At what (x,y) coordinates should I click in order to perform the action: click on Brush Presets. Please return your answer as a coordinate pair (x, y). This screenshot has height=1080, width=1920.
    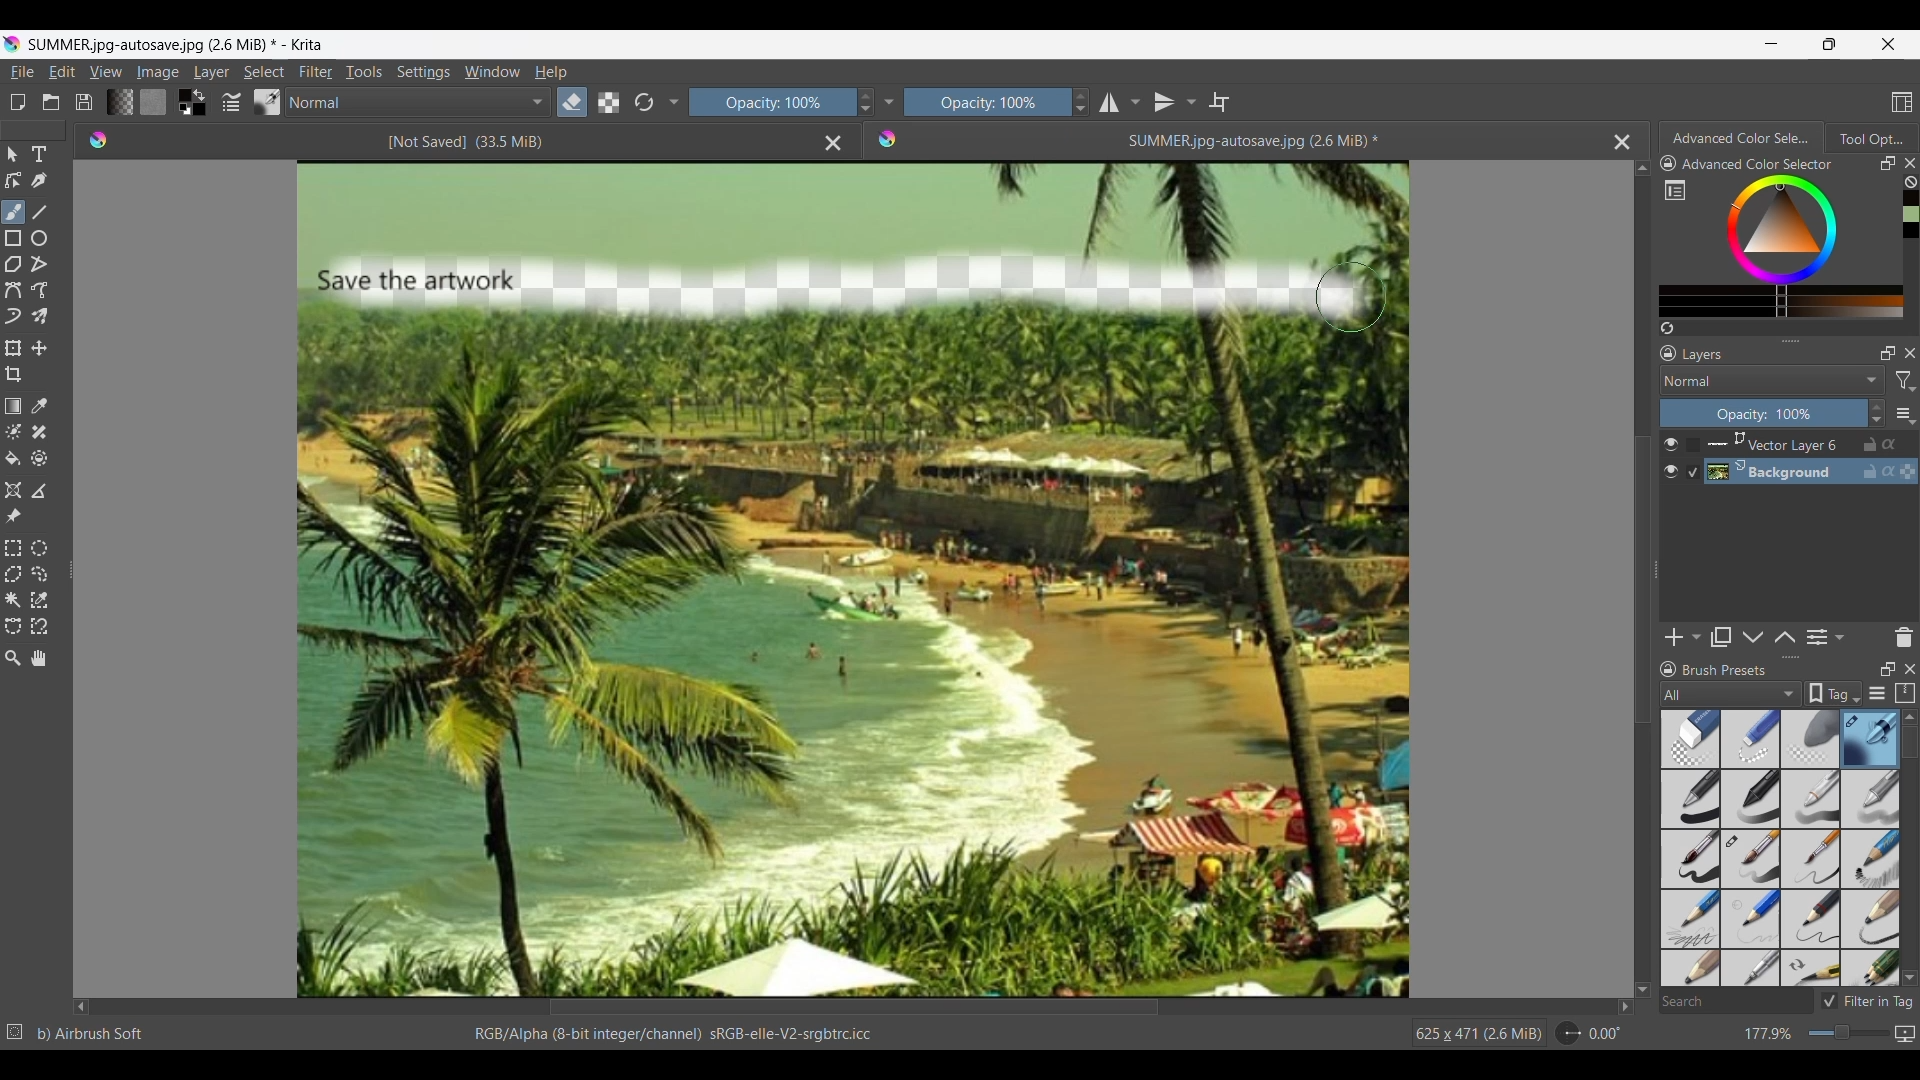
    Looking at the image, I should click on (1728, 671).